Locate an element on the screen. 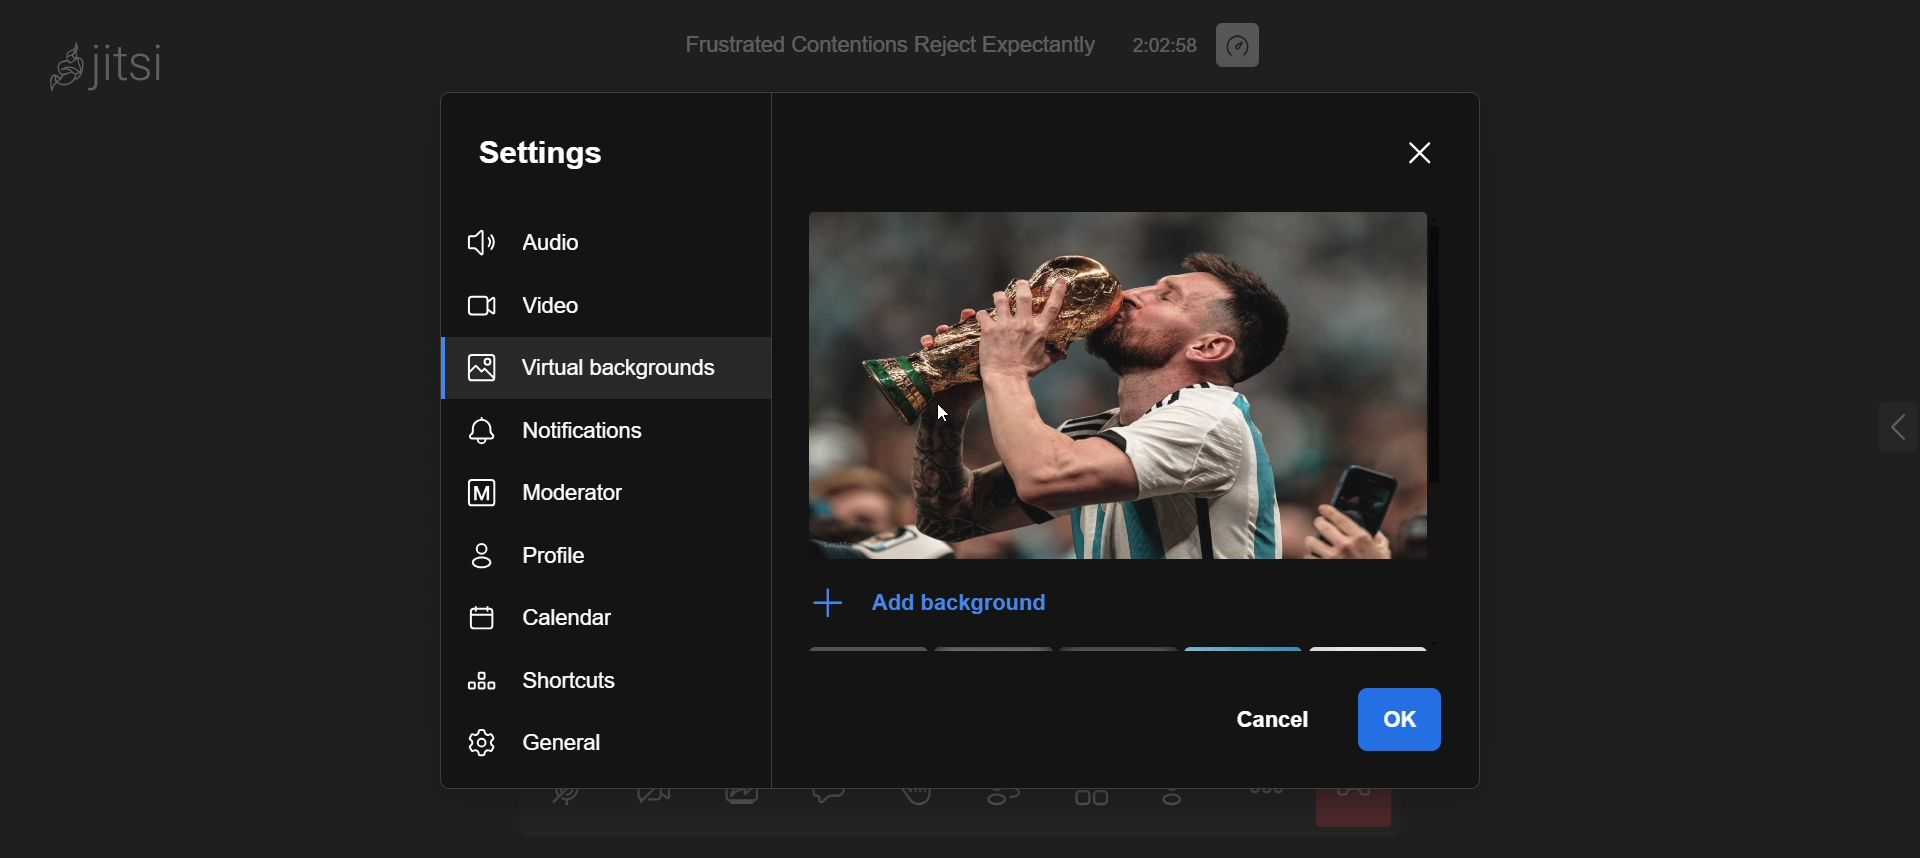  setting is located at coordinates (568, 151).